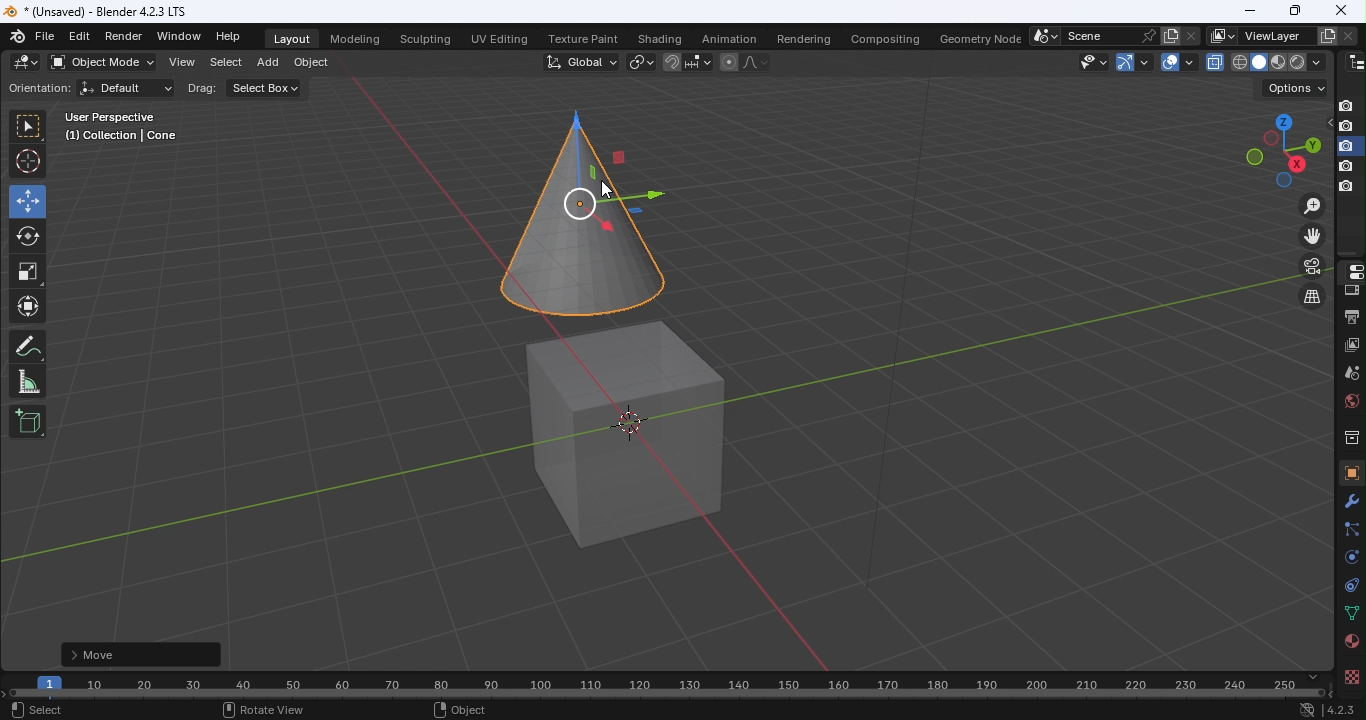  Describe the element at coordinates (671, 61) in the screenshot. I see `Snap` at that location.